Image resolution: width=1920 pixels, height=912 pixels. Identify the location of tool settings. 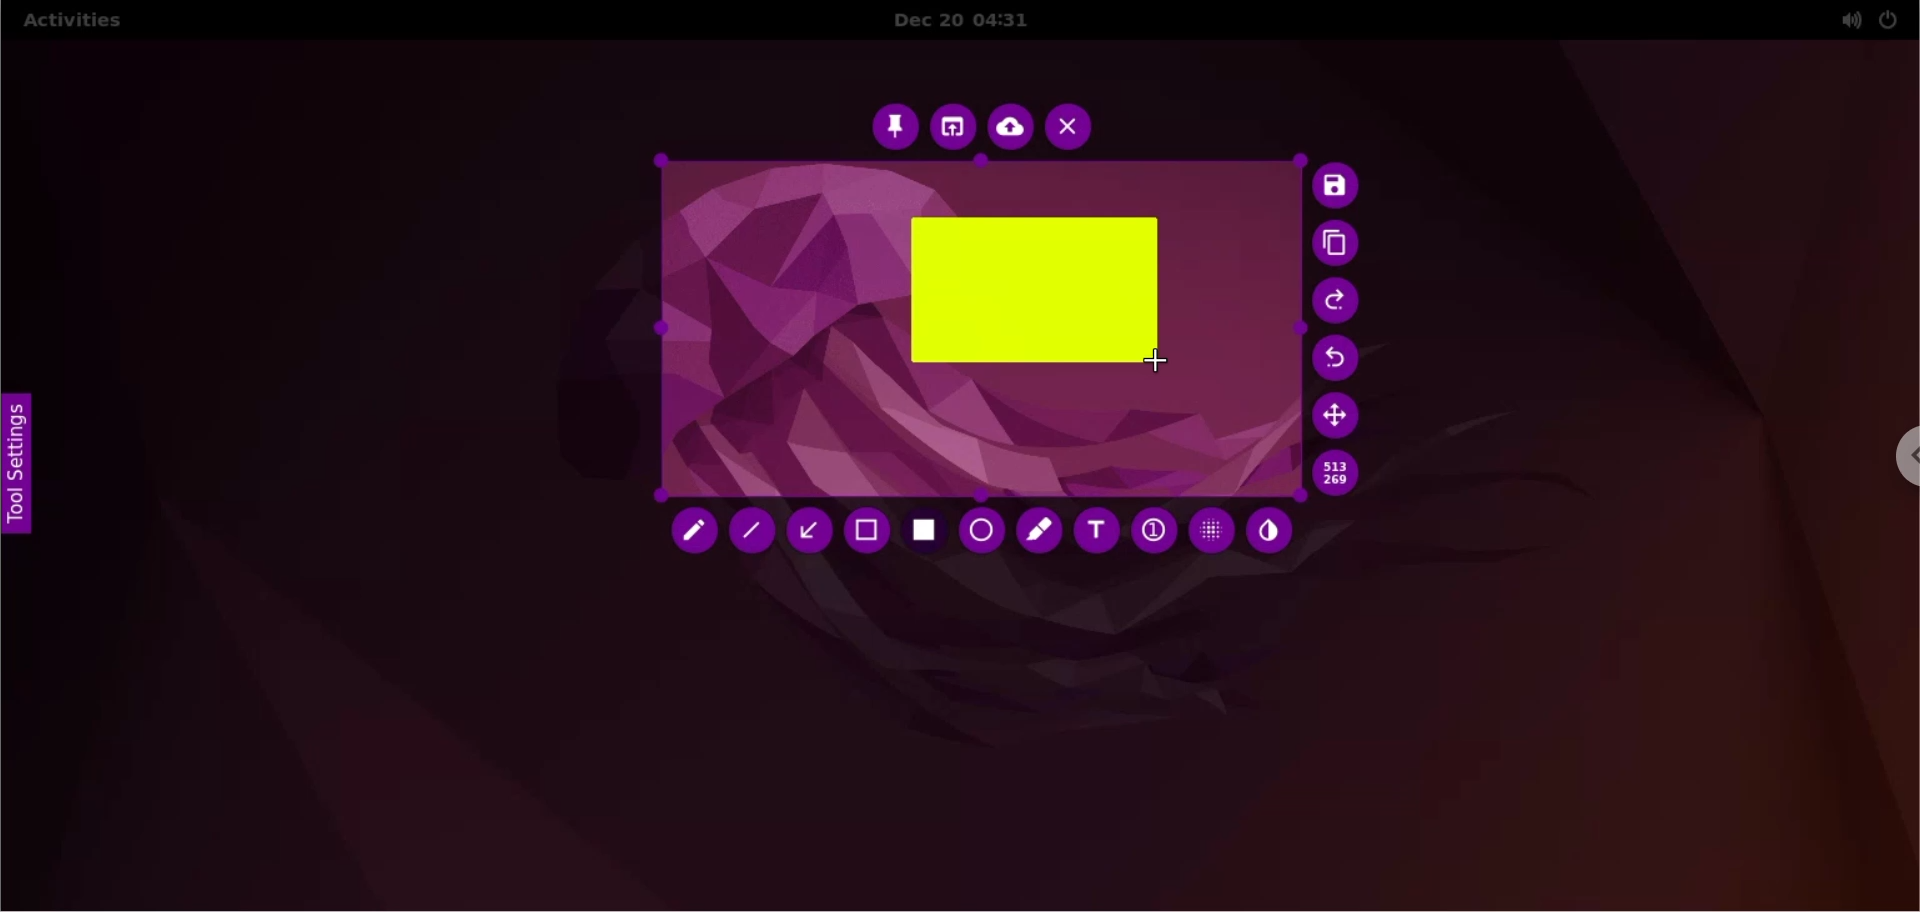
(20, 472).